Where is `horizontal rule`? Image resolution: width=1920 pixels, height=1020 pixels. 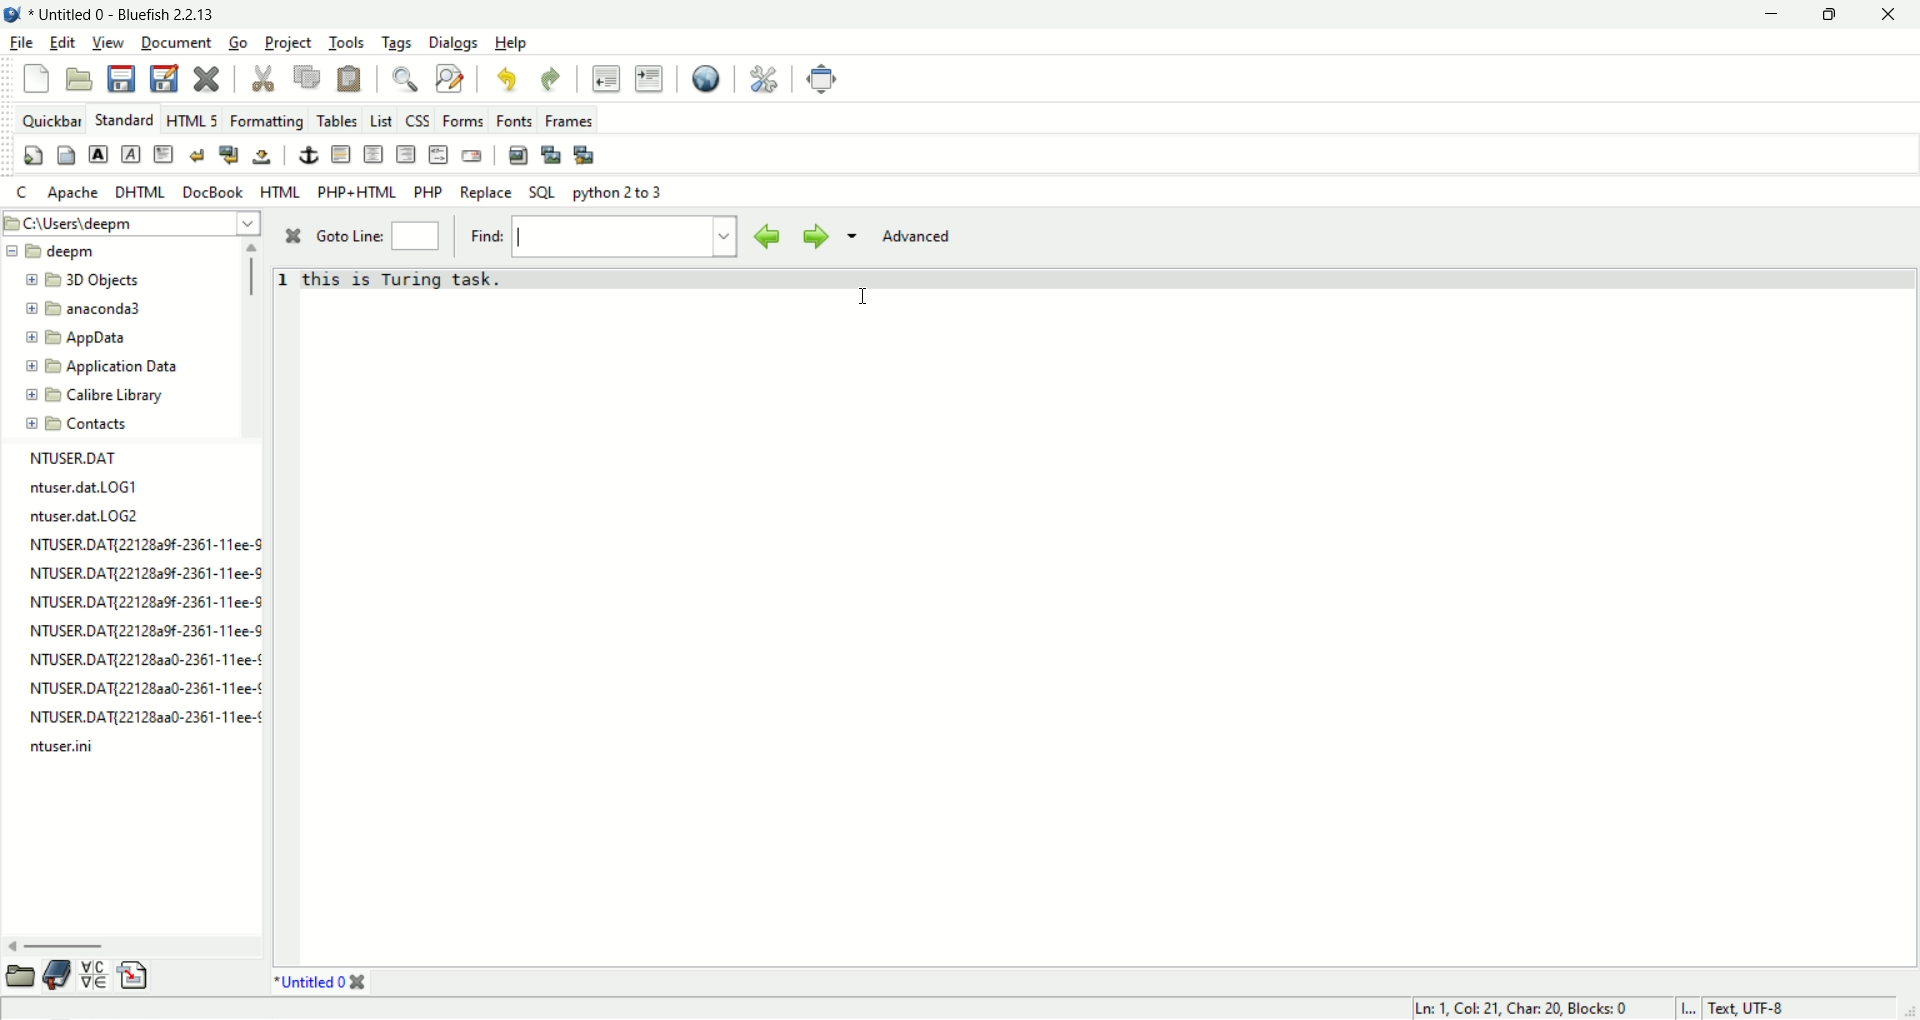
horizontal rule is located at coordinates (340, 154).